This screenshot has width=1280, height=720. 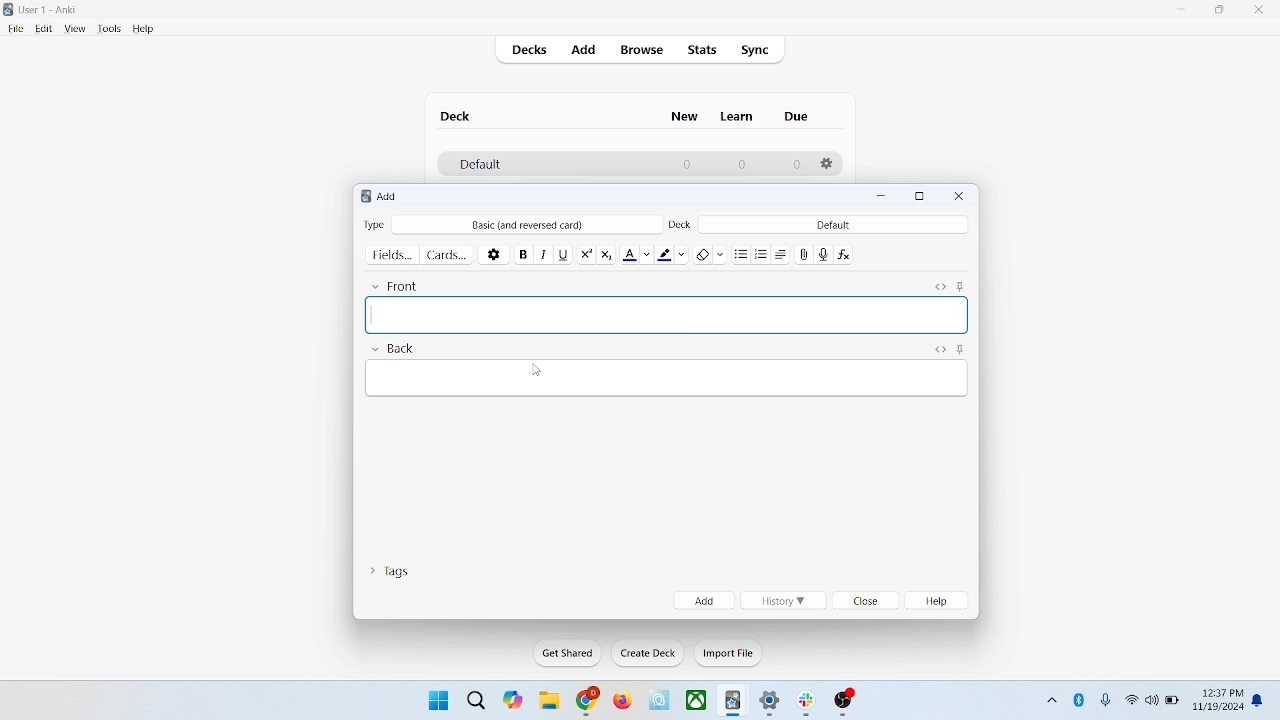 What do you see at coordinates (920, 197) in the screenshot?
I see `maximize` at bounding box center [920, 197].